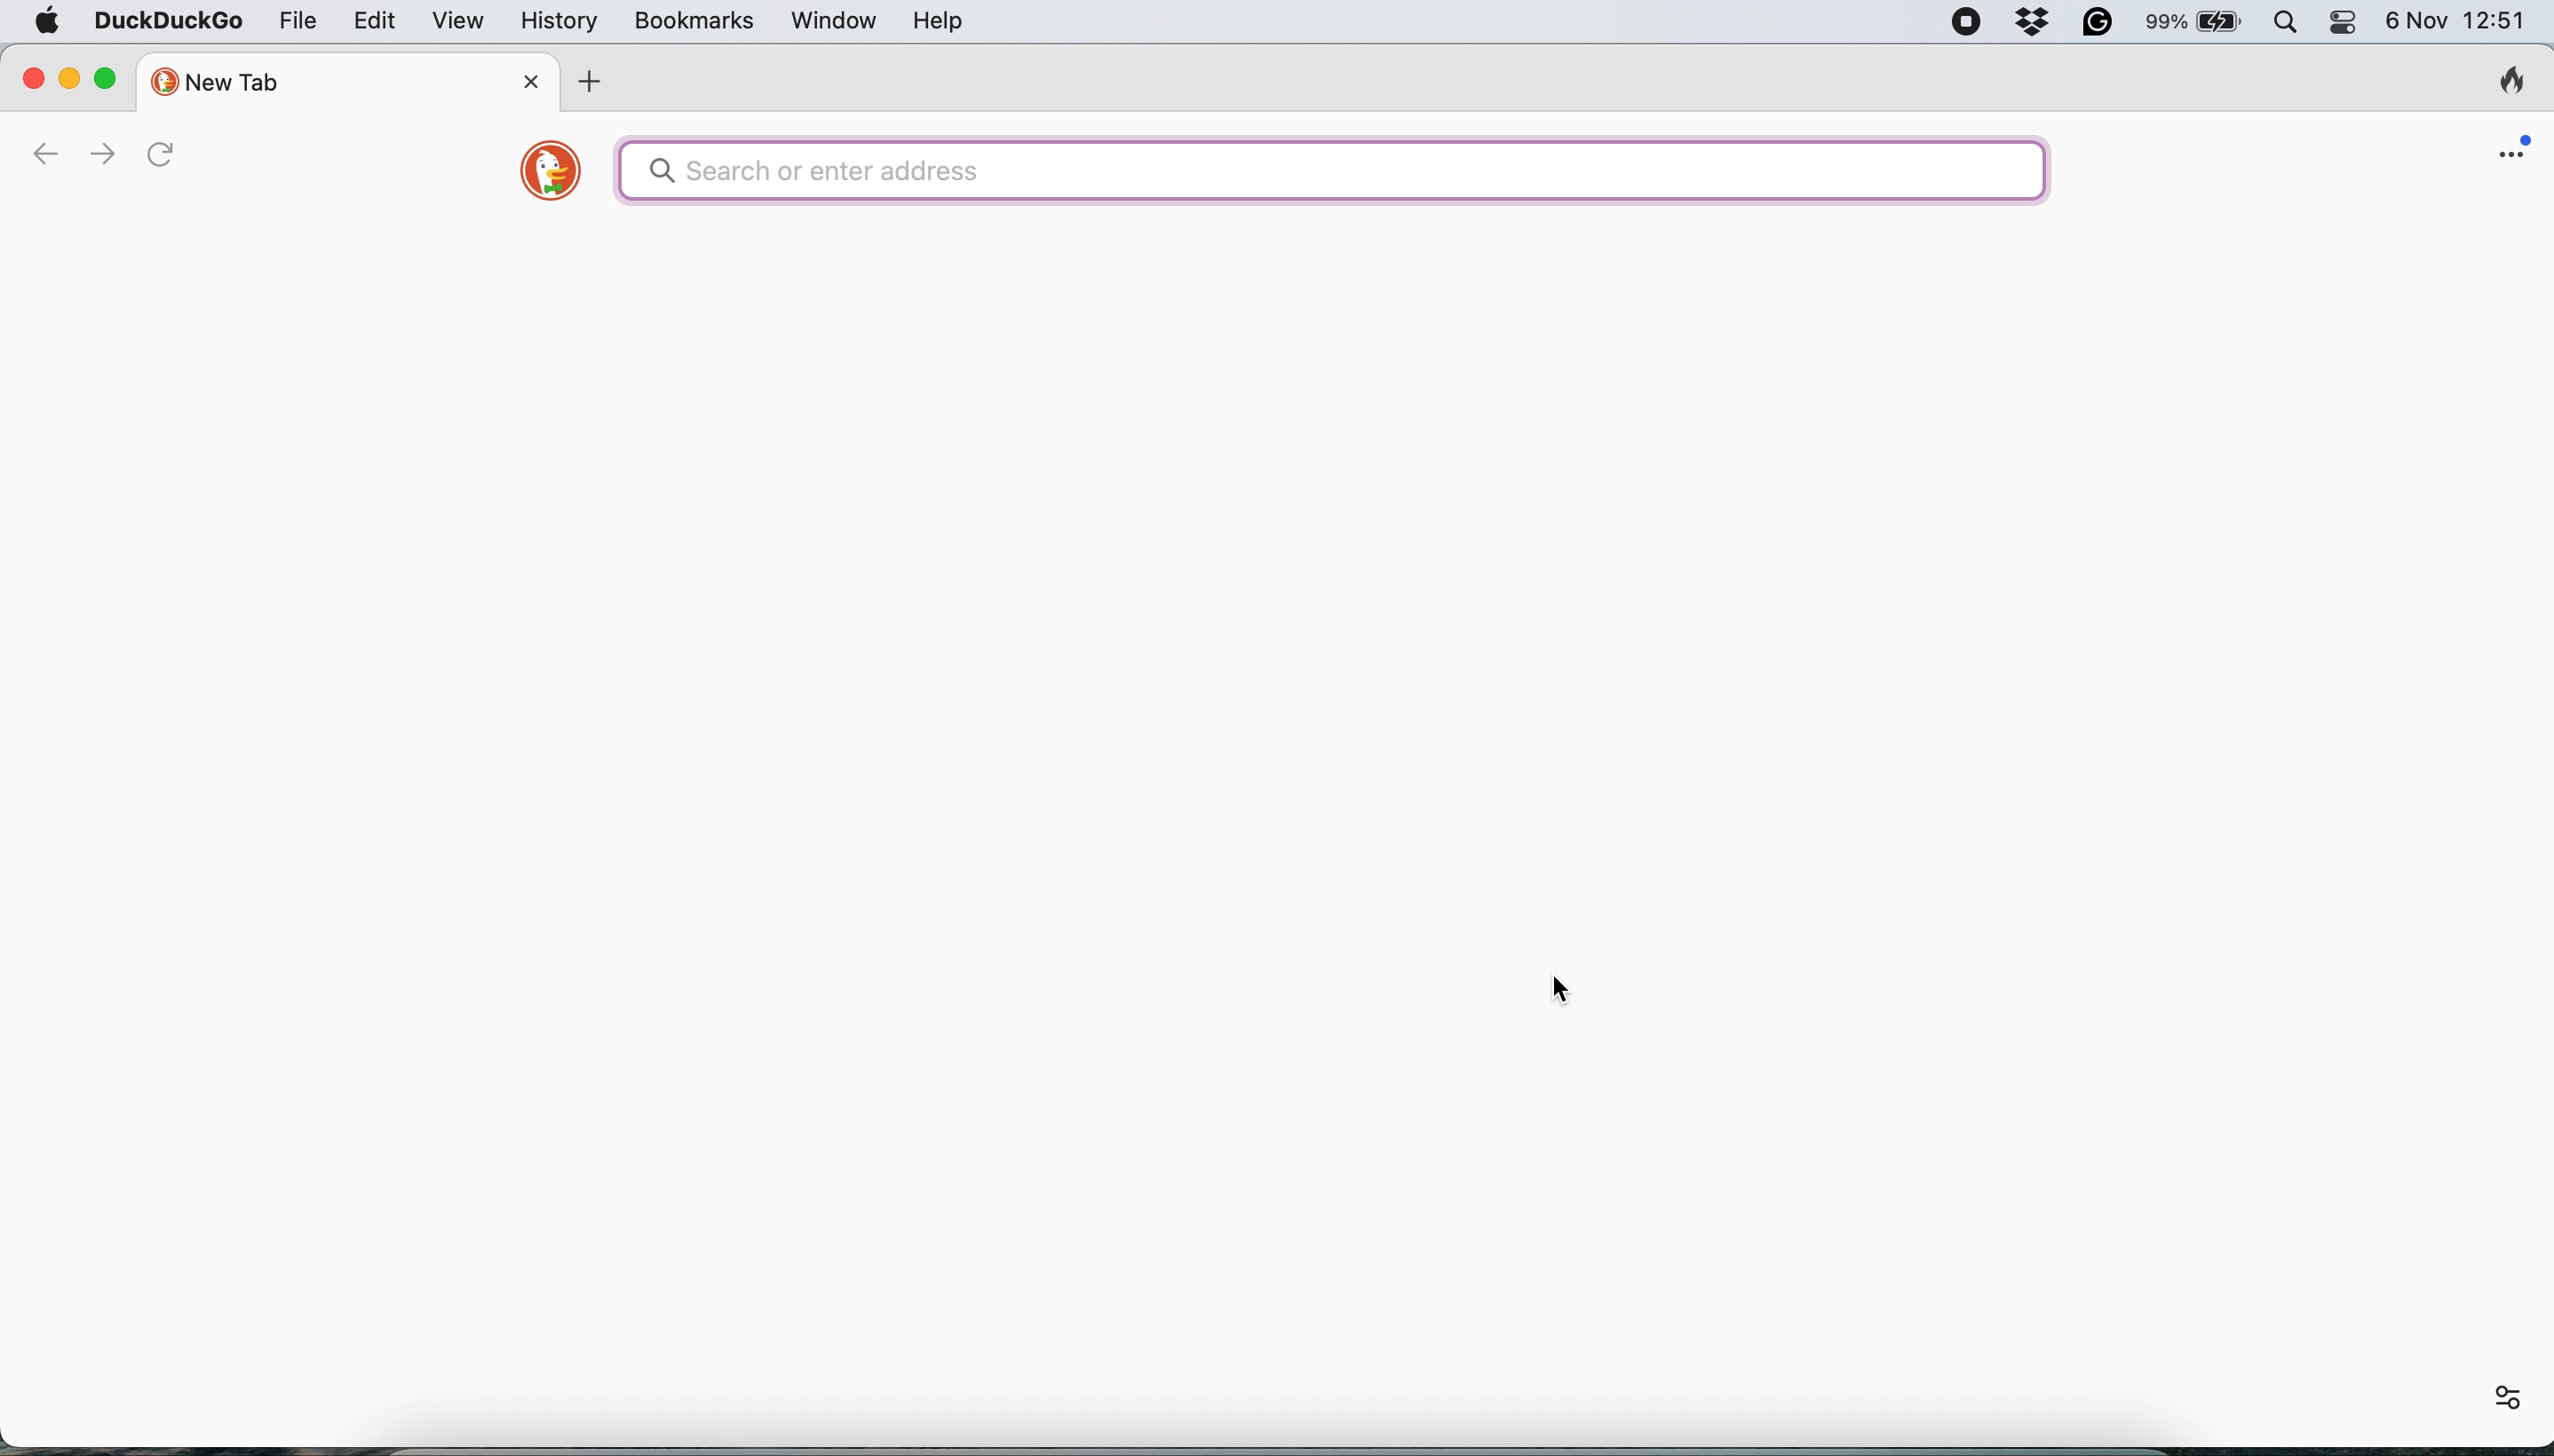  I want to click on view, so click(451, 24).